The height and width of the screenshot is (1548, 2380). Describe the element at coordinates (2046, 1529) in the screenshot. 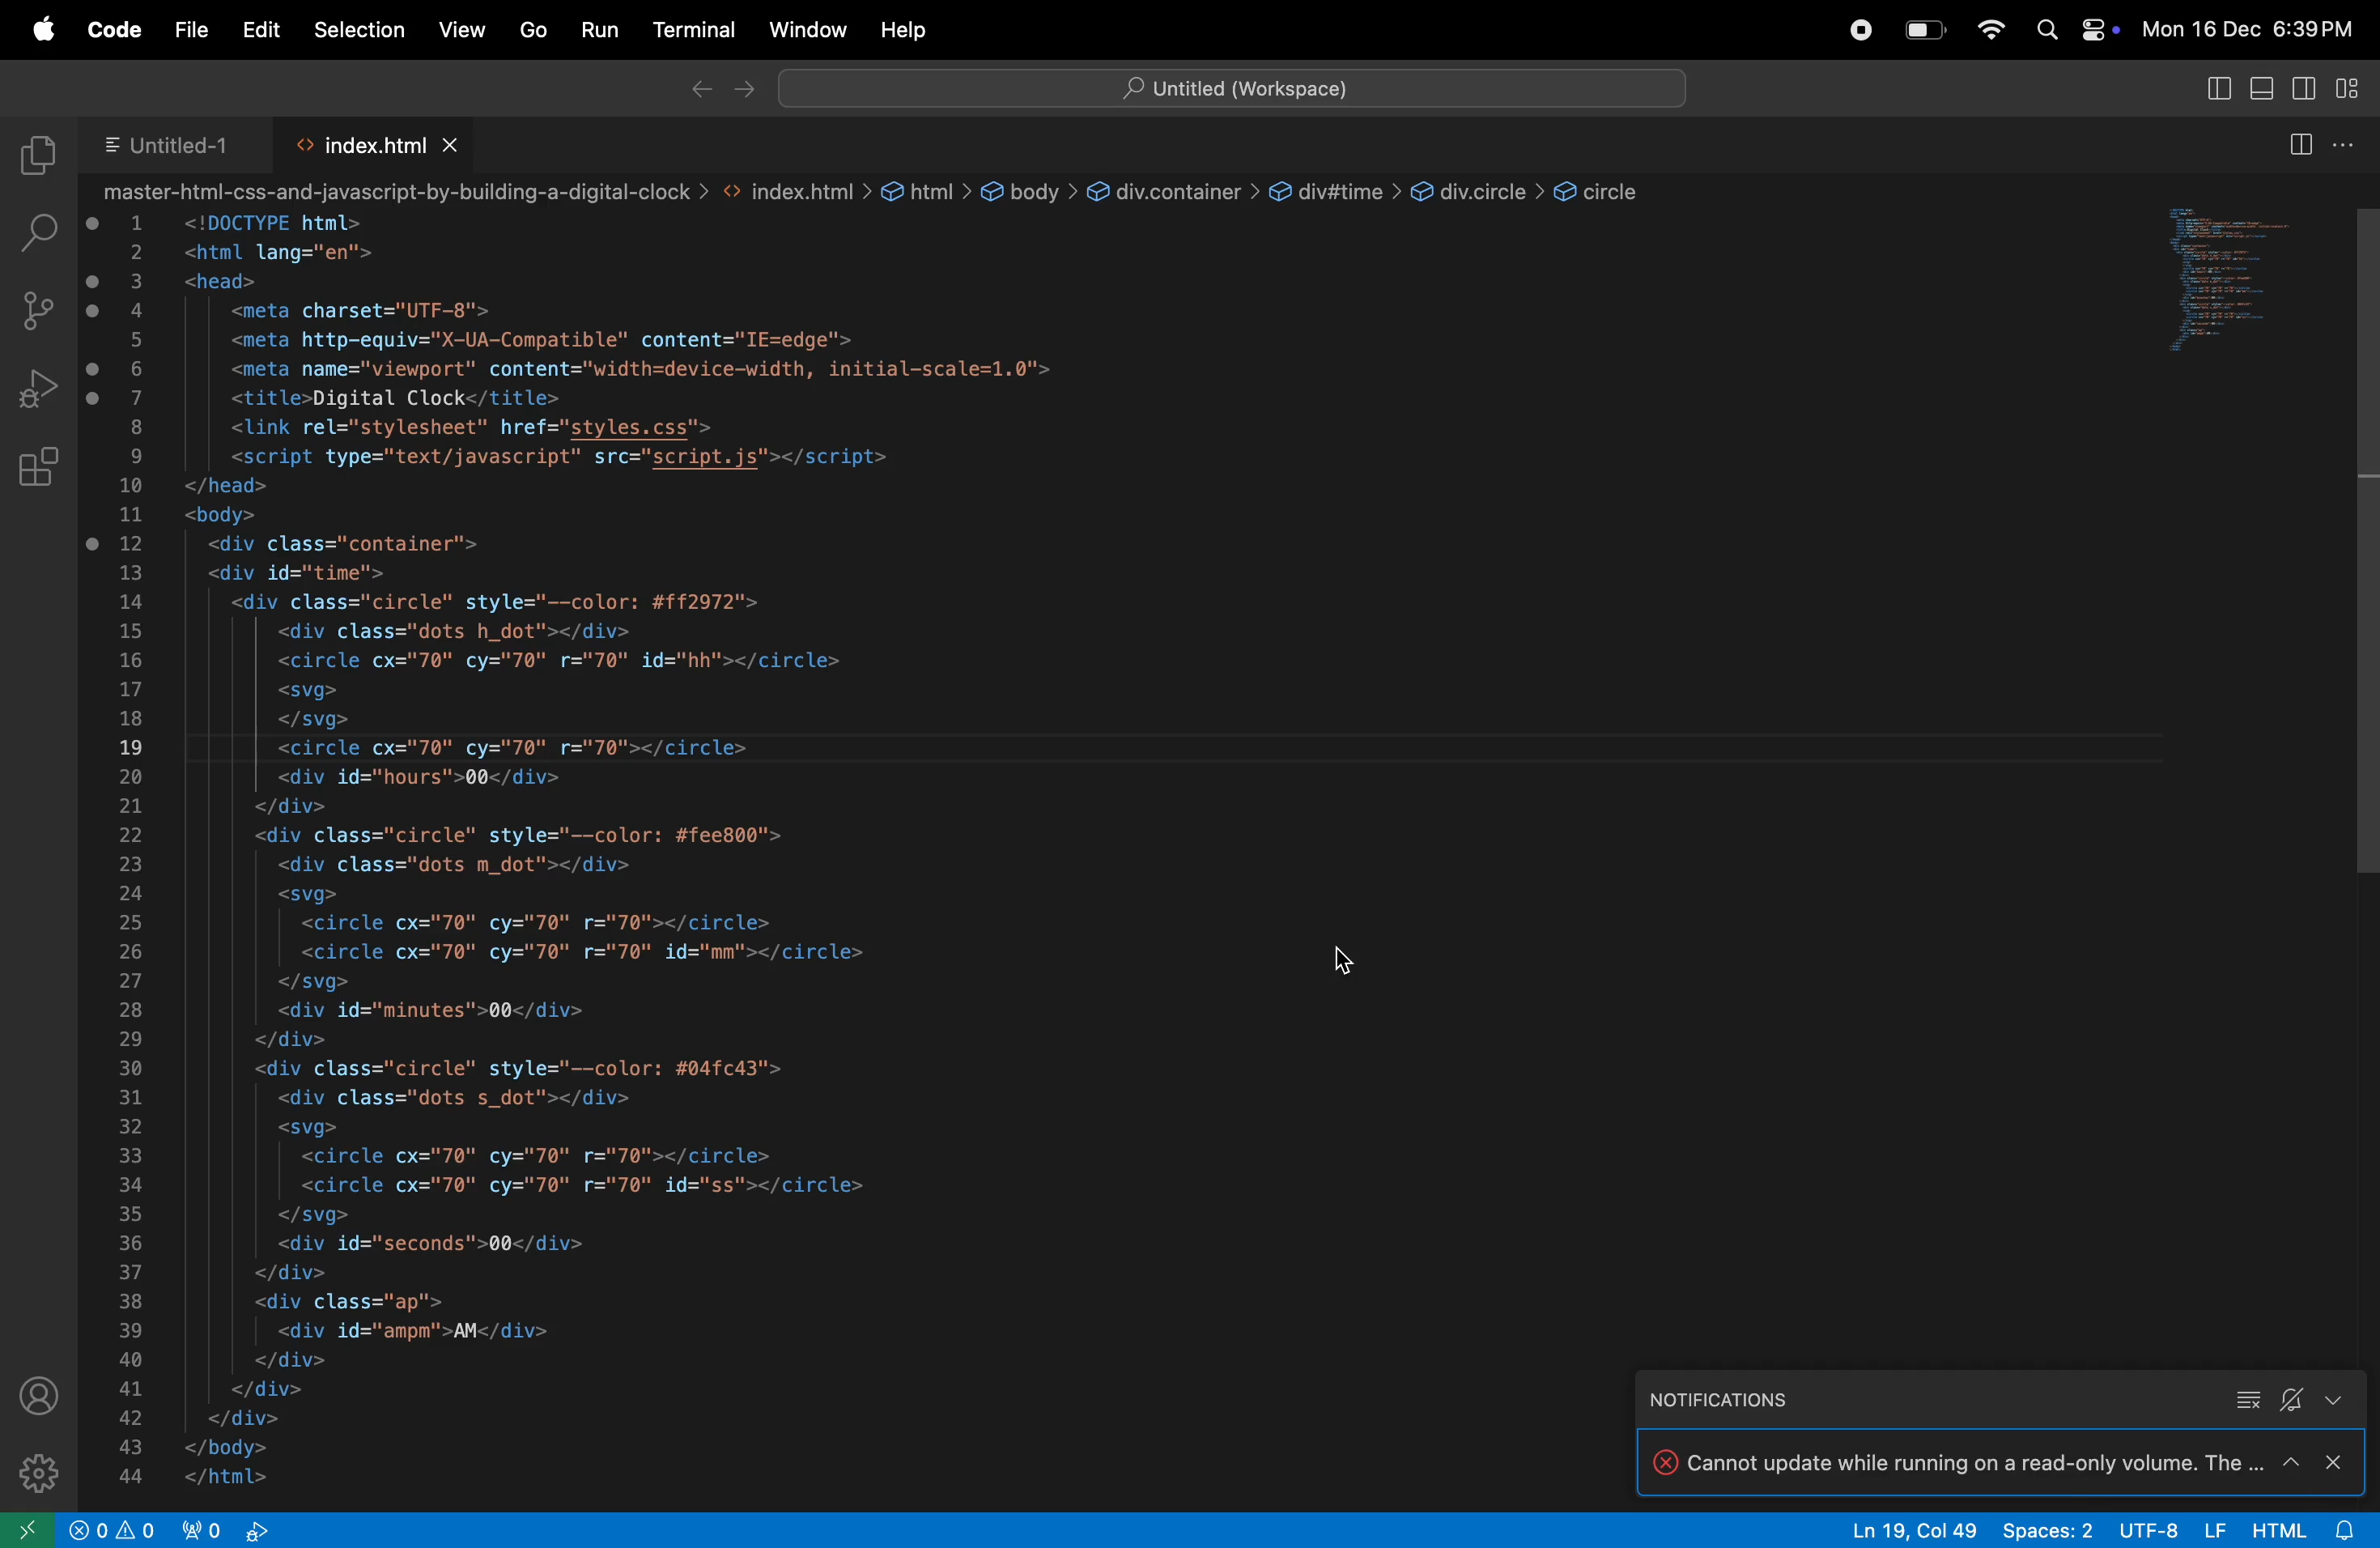

I see `space 2` at that location.